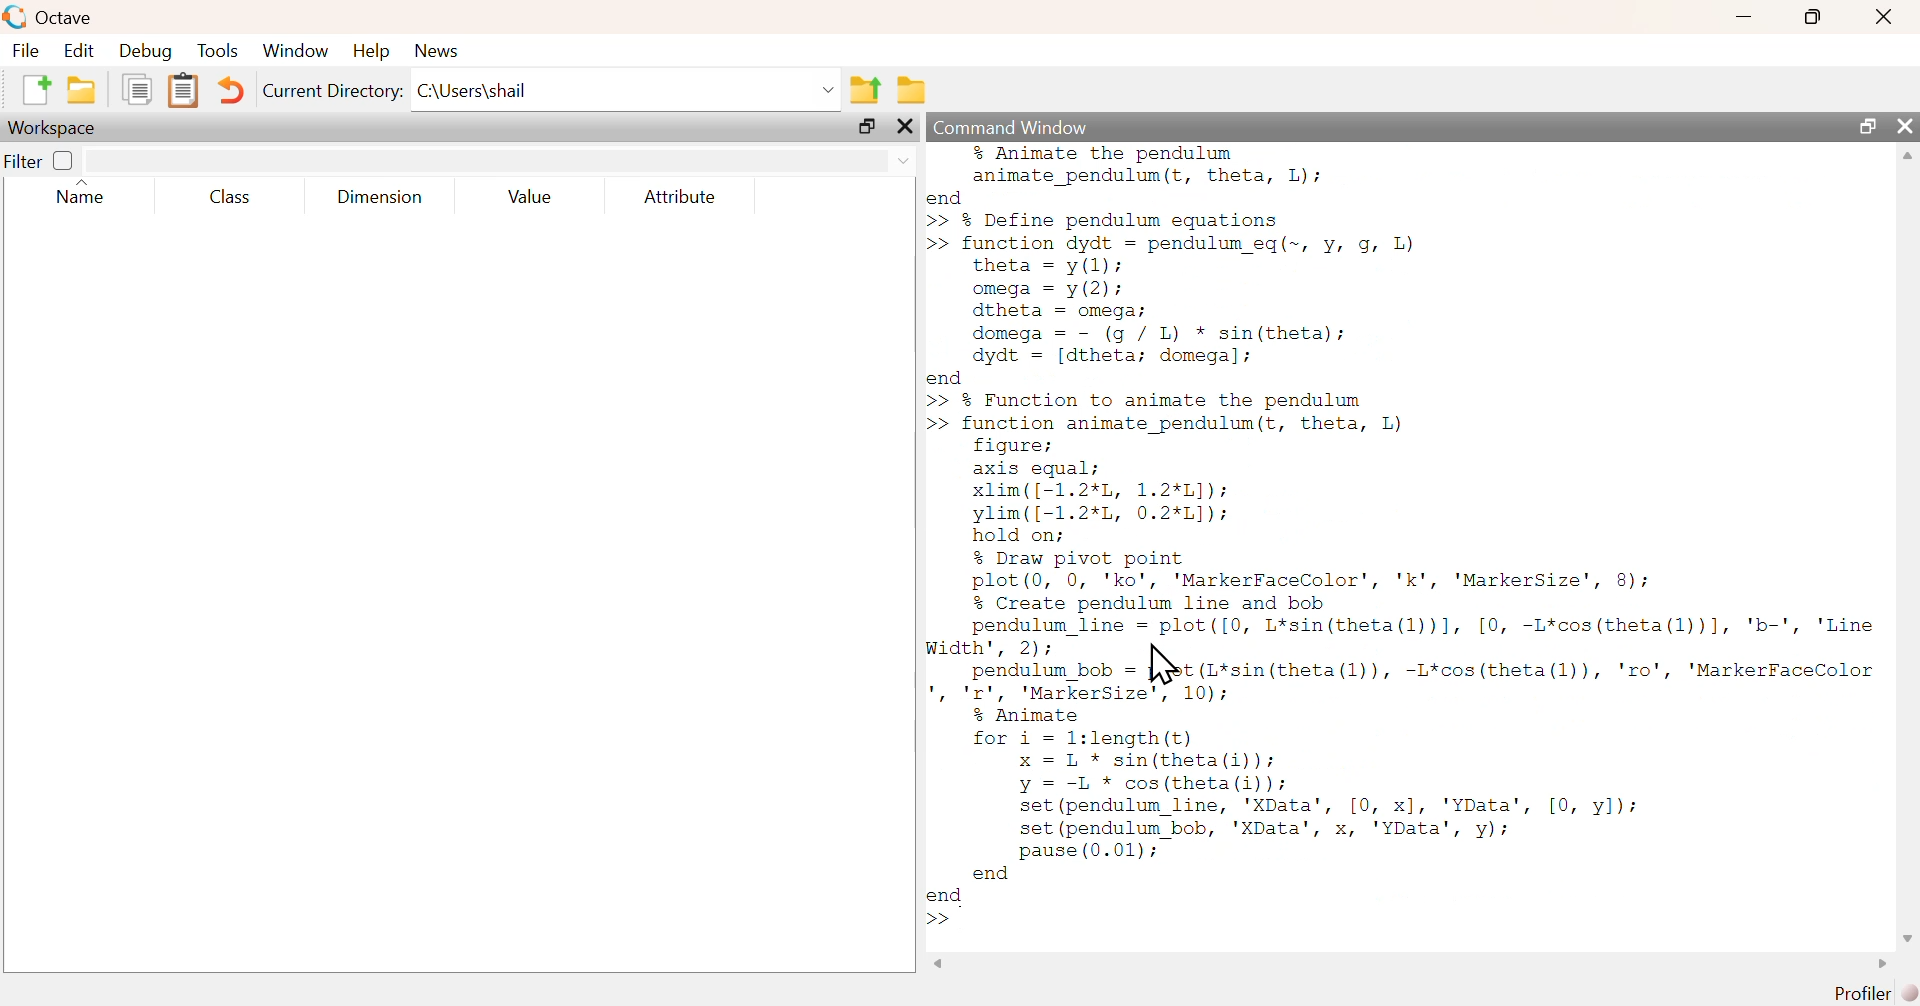 The width and height of the screenshot is (1920, 1006). Describe the element at coordinates (1406, 526) in the screenshot. I see `% Animate the pendulum
animate_pendulum(t, theta, L);
end
>> % Define pendulum equations
>> function dydt = pendulum eq(~, y, g, L)
theta = y(1):
omega = y(2):
dtheta = omega;
domega = - (g / L) * sin(theta):
dydt = [dtheta; domega];
end
>> % Function to animate the pendulum
>> function animate pendulum(t, theta, L)
figure;
axis equal;
xlim([-1.2*L, 1.2*L]):
ylim([-1.2*L, 0.2*L]):
hold on;
% Draw pivot point
plot (0, 0, 'ko', 'MarkerFaceColor', 'k', 'MarkerSize', 8);
% Create pendulum line and bob
pendulum line = plot([0, L*sin(theta(1))], [0, -L*cos(theta(1l))], 'b-', 'Line
Width', 2):
pendulum bob = Ist wrsin (theta), -L*cos (theta(1l)), 'ro', 'MarkerFaceColor
', 'r', 'MarkerSize', 10);
% Animate
for i = 1l:length(t)
x = L * sin(theta(i)):
y = -L * cos(theta(i)):
set (pendulum line, 'XData', [0, x], '¥YData', [0, yl):
set (pendulum bob, 'XData', x, 'YData', y):
pause (0.01) ;
end
end` at that location.